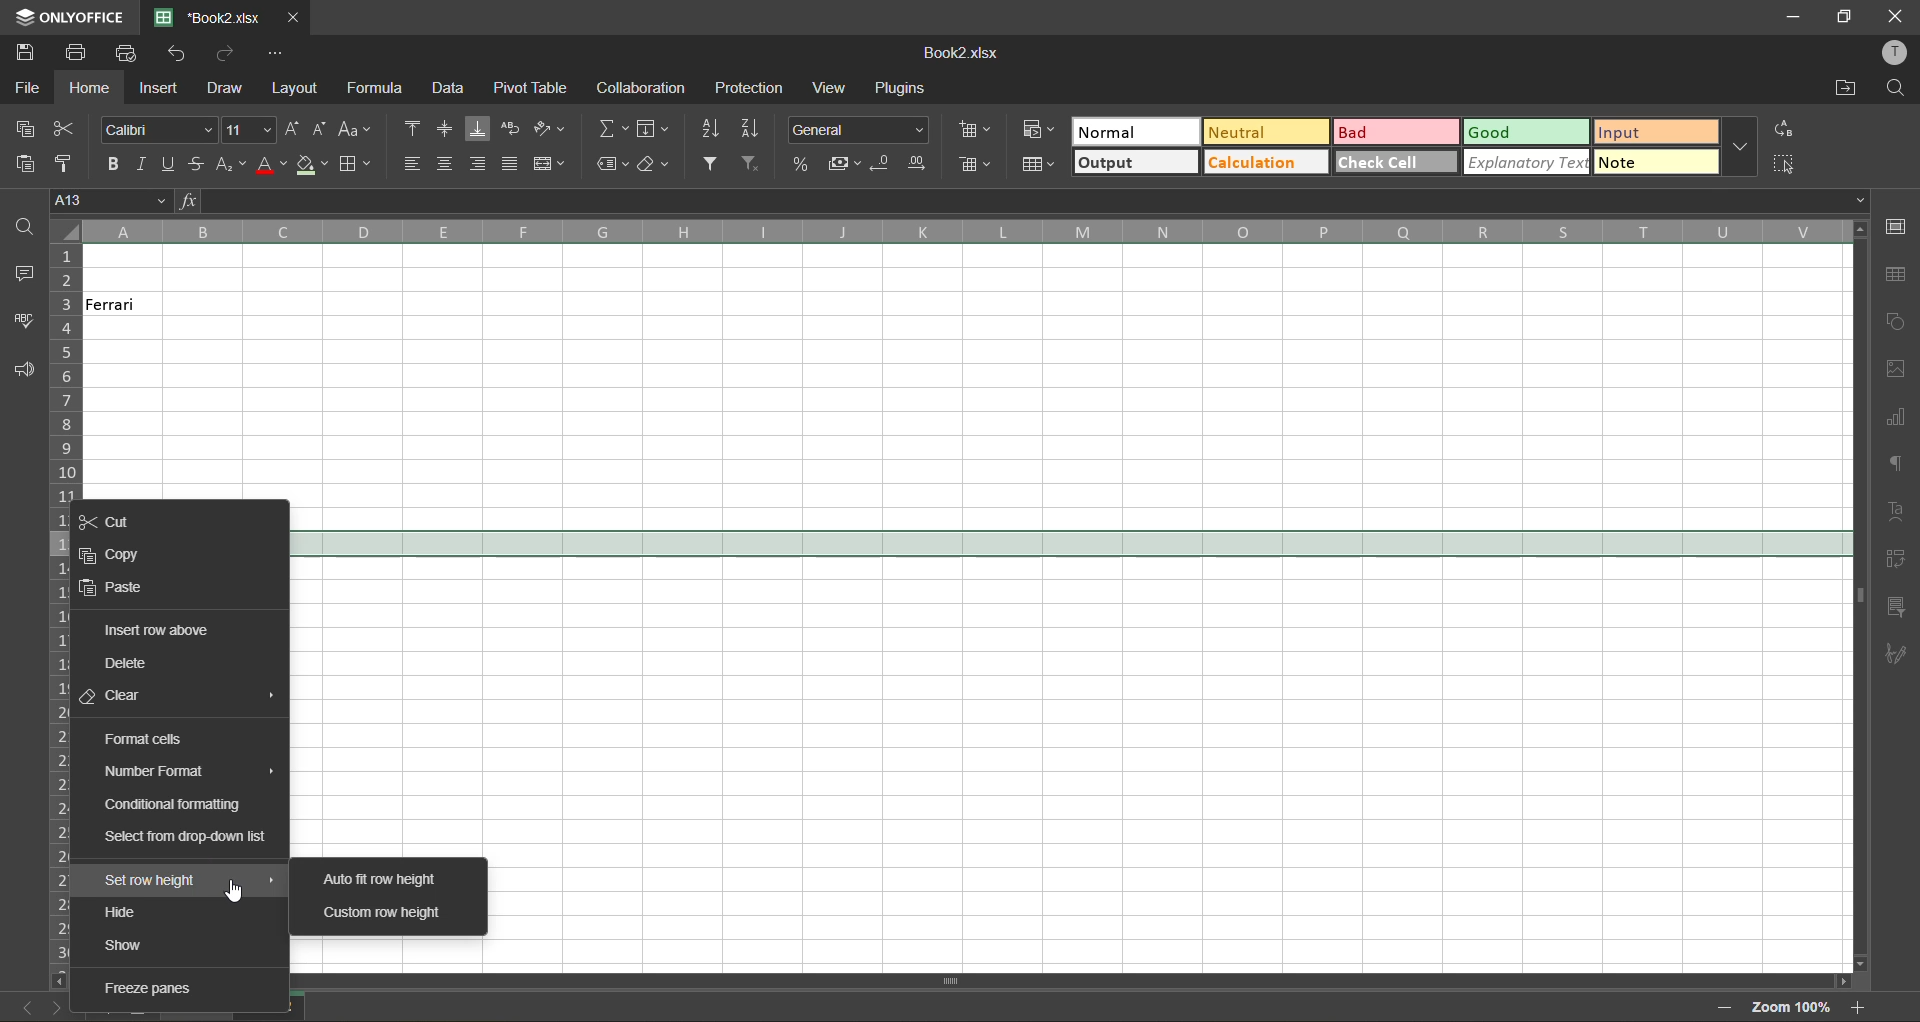  Describe the element at coordinates (1064, 542) in the screenshot. I see `selected row` at that location.